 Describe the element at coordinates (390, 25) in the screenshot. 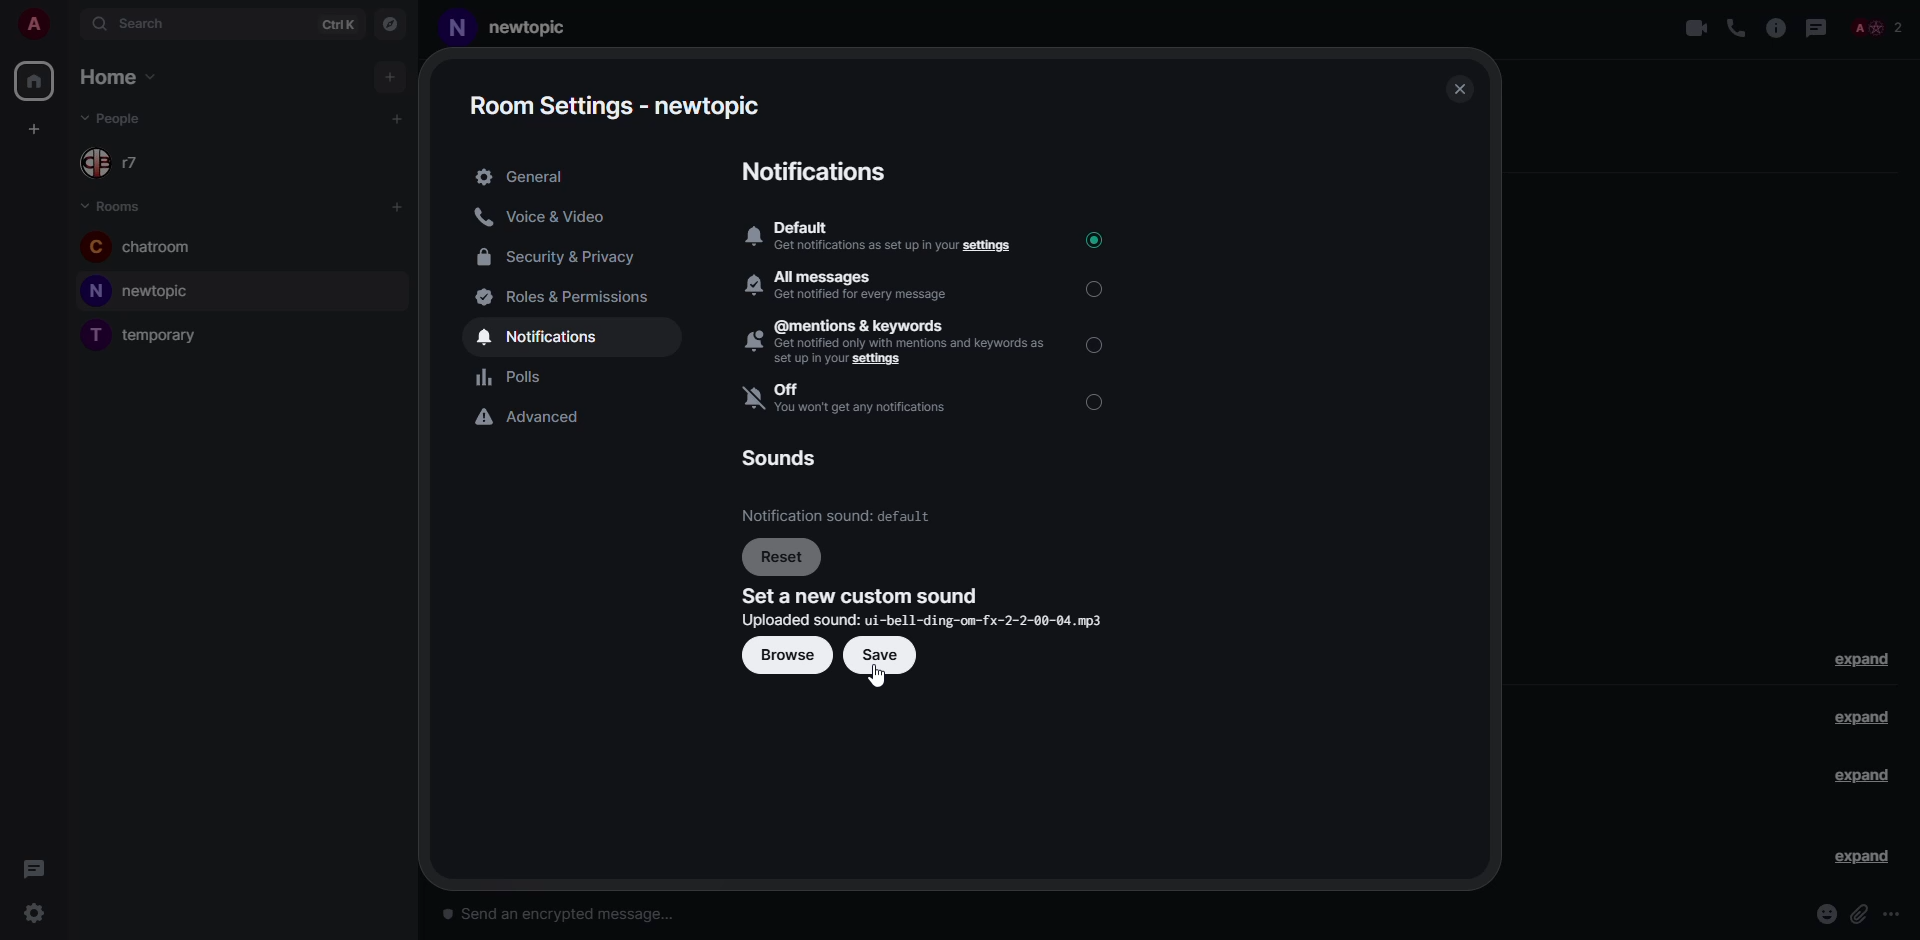

I see `navigator` at that location.